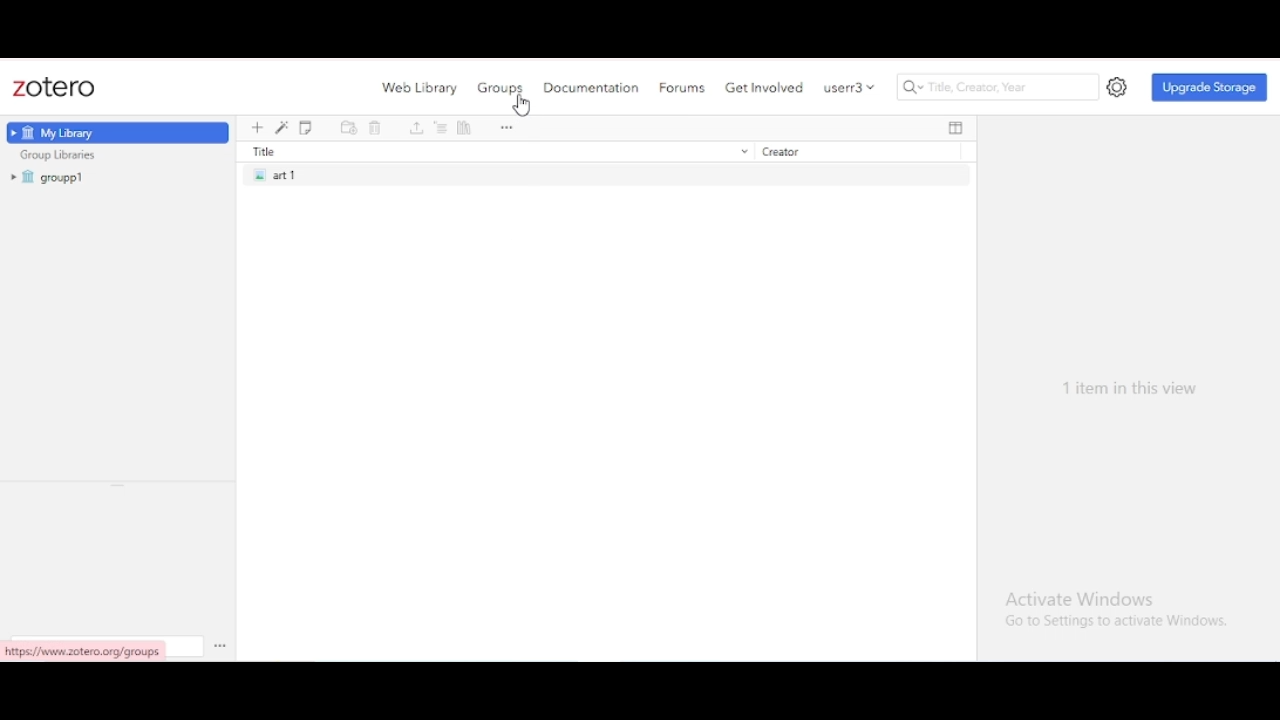 The width and height of the screenshot is (1280, 720). What do you see at coordinates (59, 155) in the screenshot?
I see `group libraries` at bounding box center [59, 155].